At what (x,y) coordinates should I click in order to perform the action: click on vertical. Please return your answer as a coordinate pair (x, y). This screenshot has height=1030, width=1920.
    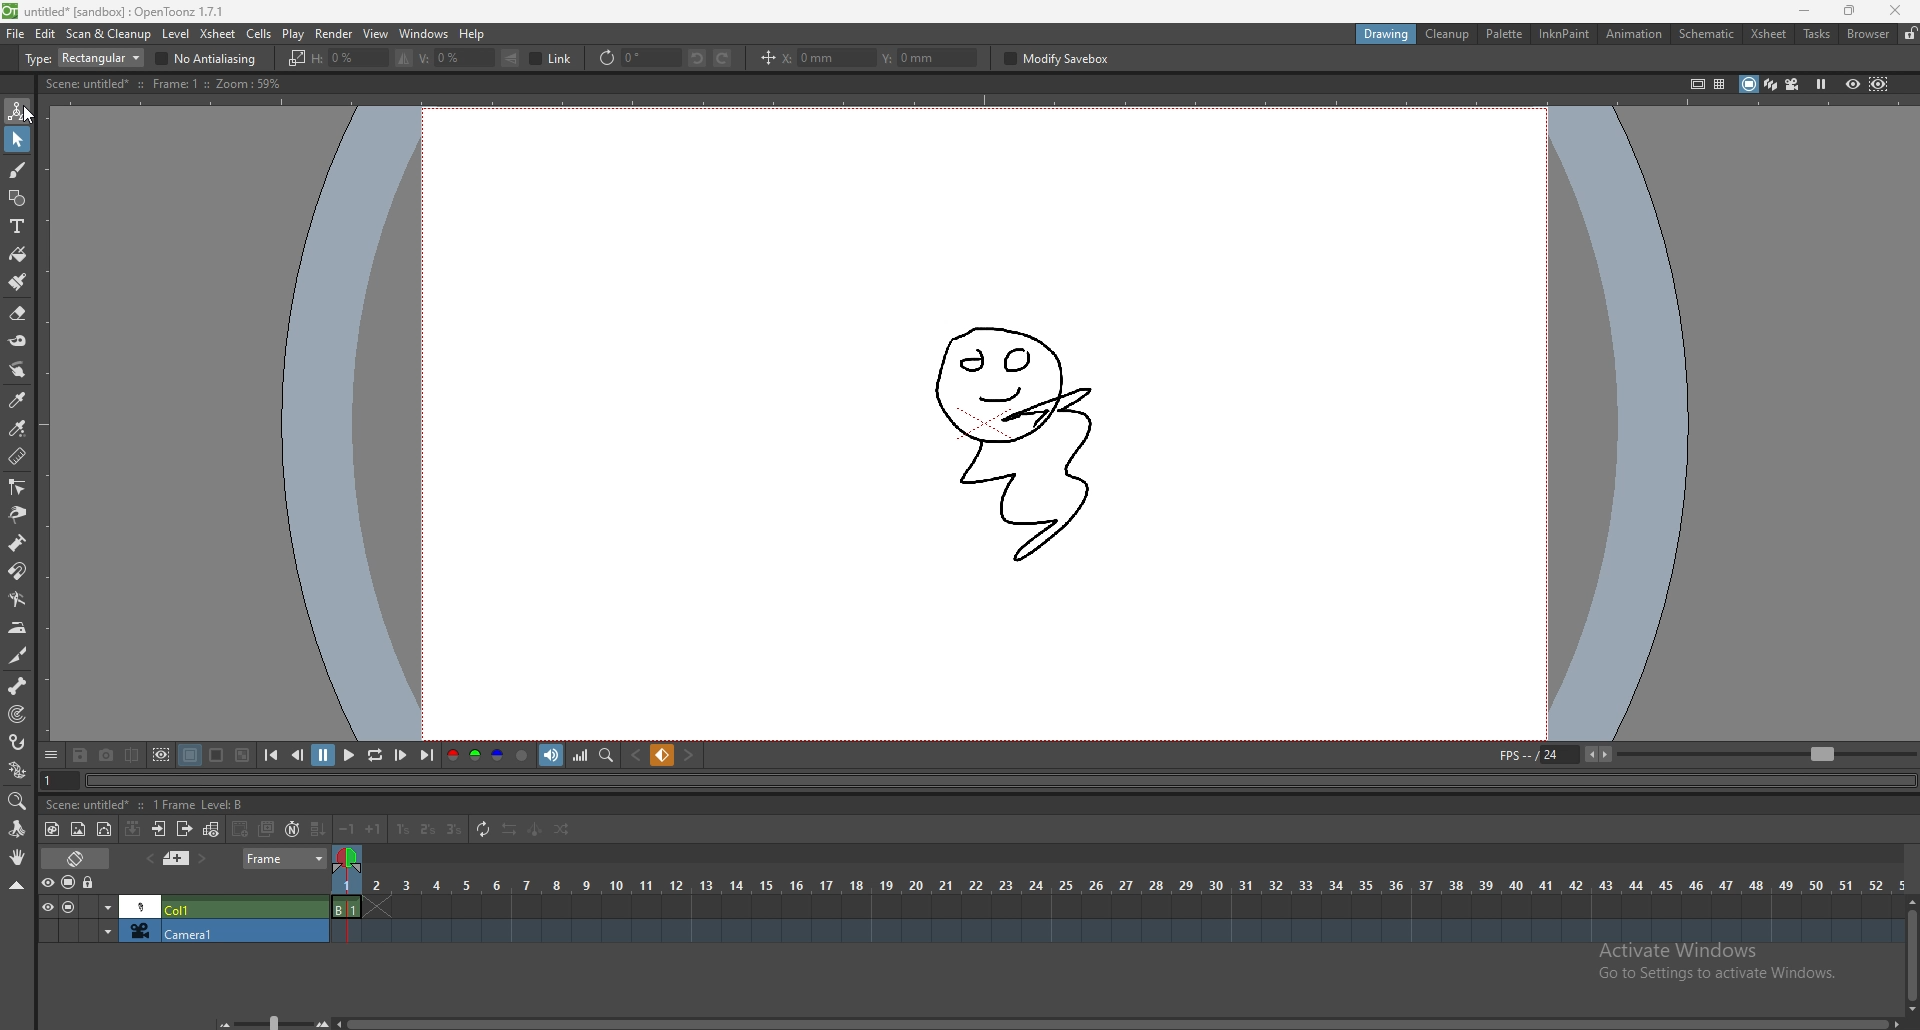
    Looking at the image, I should click on (456, 58).